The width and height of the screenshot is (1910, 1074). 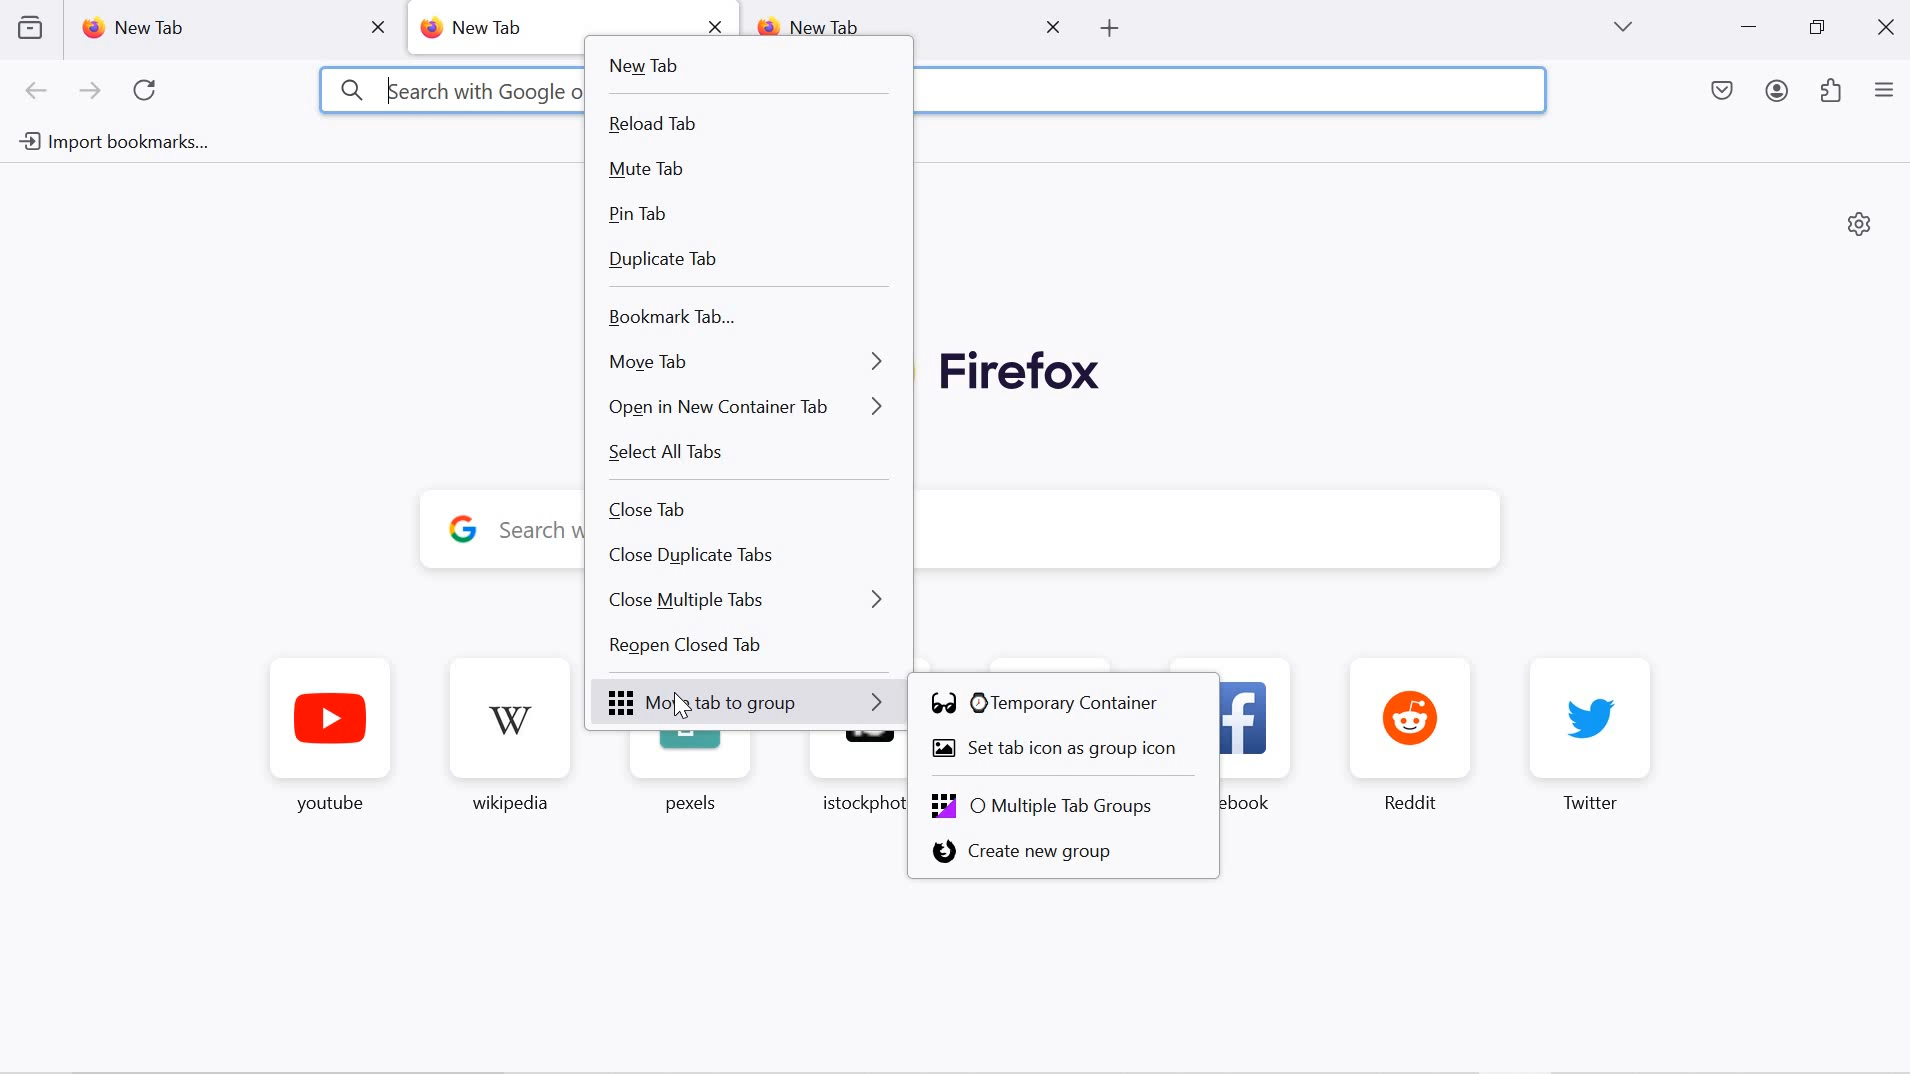 I want to click on temporary container, so click(x=1056, y=703).